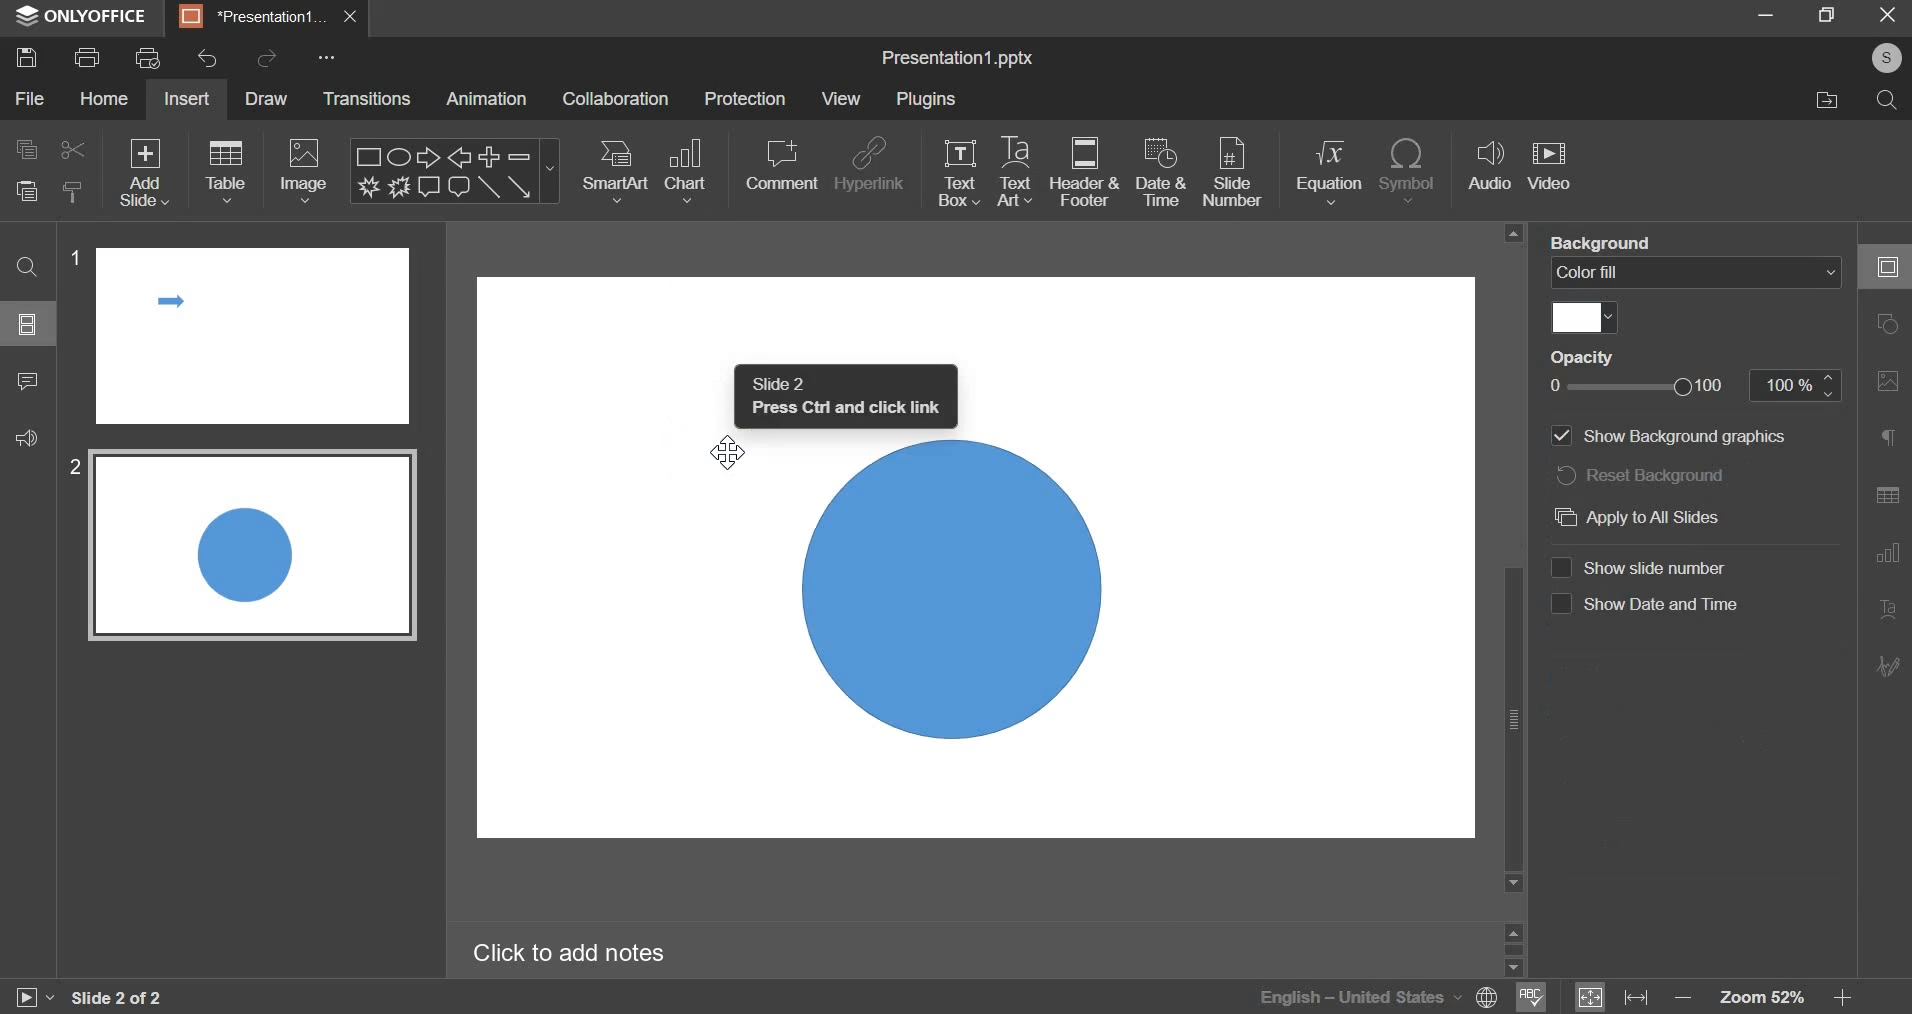  I want to click on Cursor, so click(729, 455).